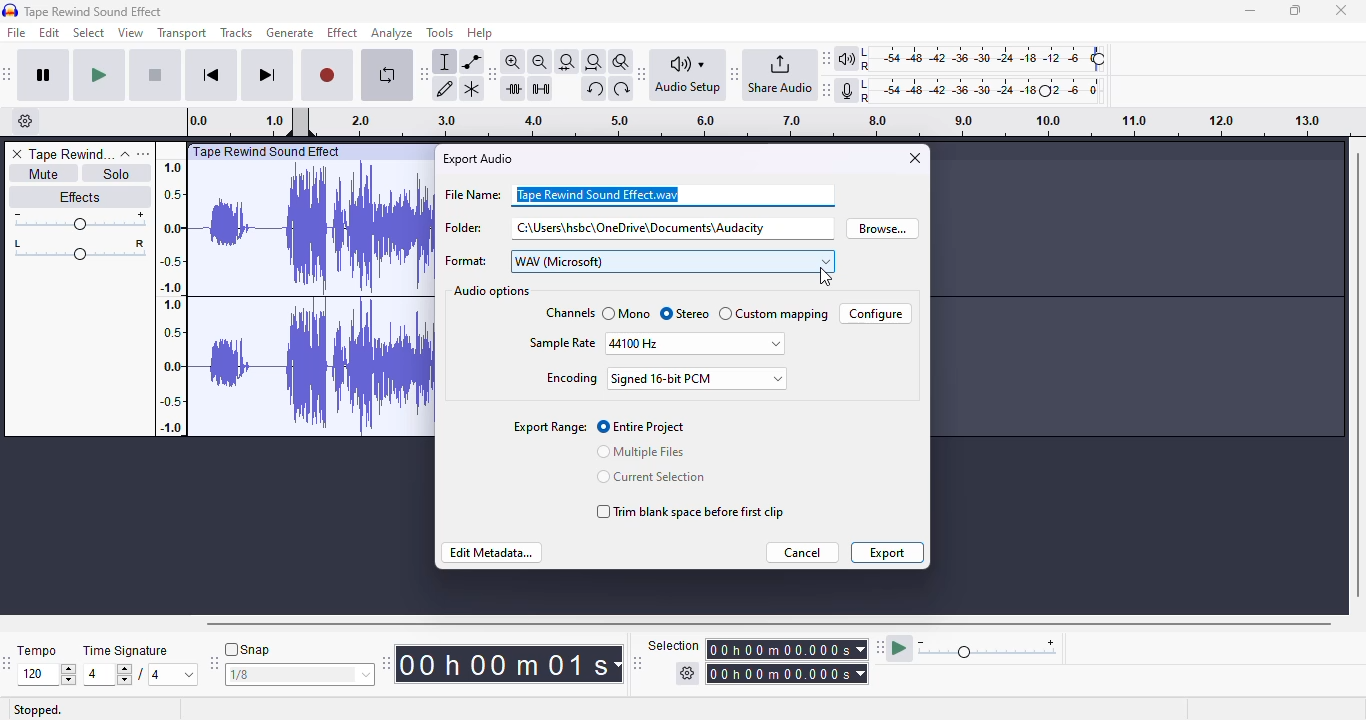  What do you see at coordinates (93, 11) in the screenshot?
I see `title` at bounding box center [93, 11].